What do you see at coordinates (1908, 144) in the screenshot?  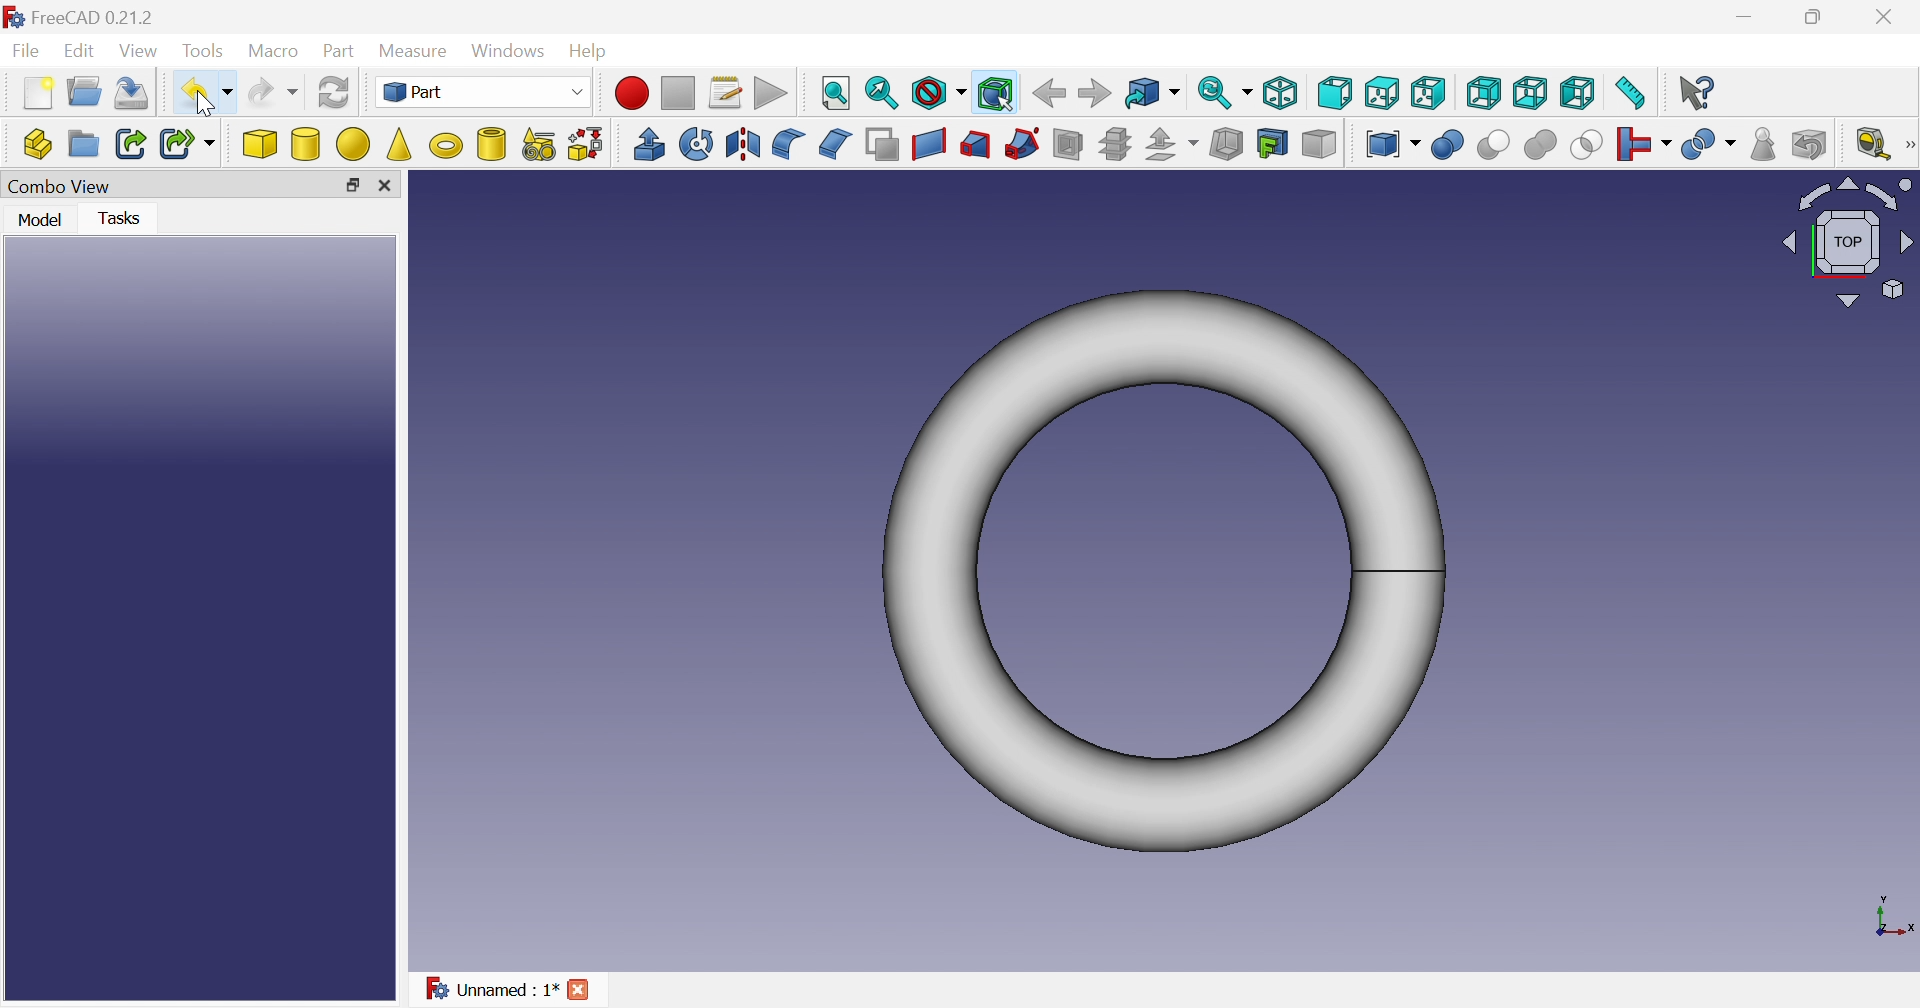 I see `[Measure]` at bounding box center [1908, 144].